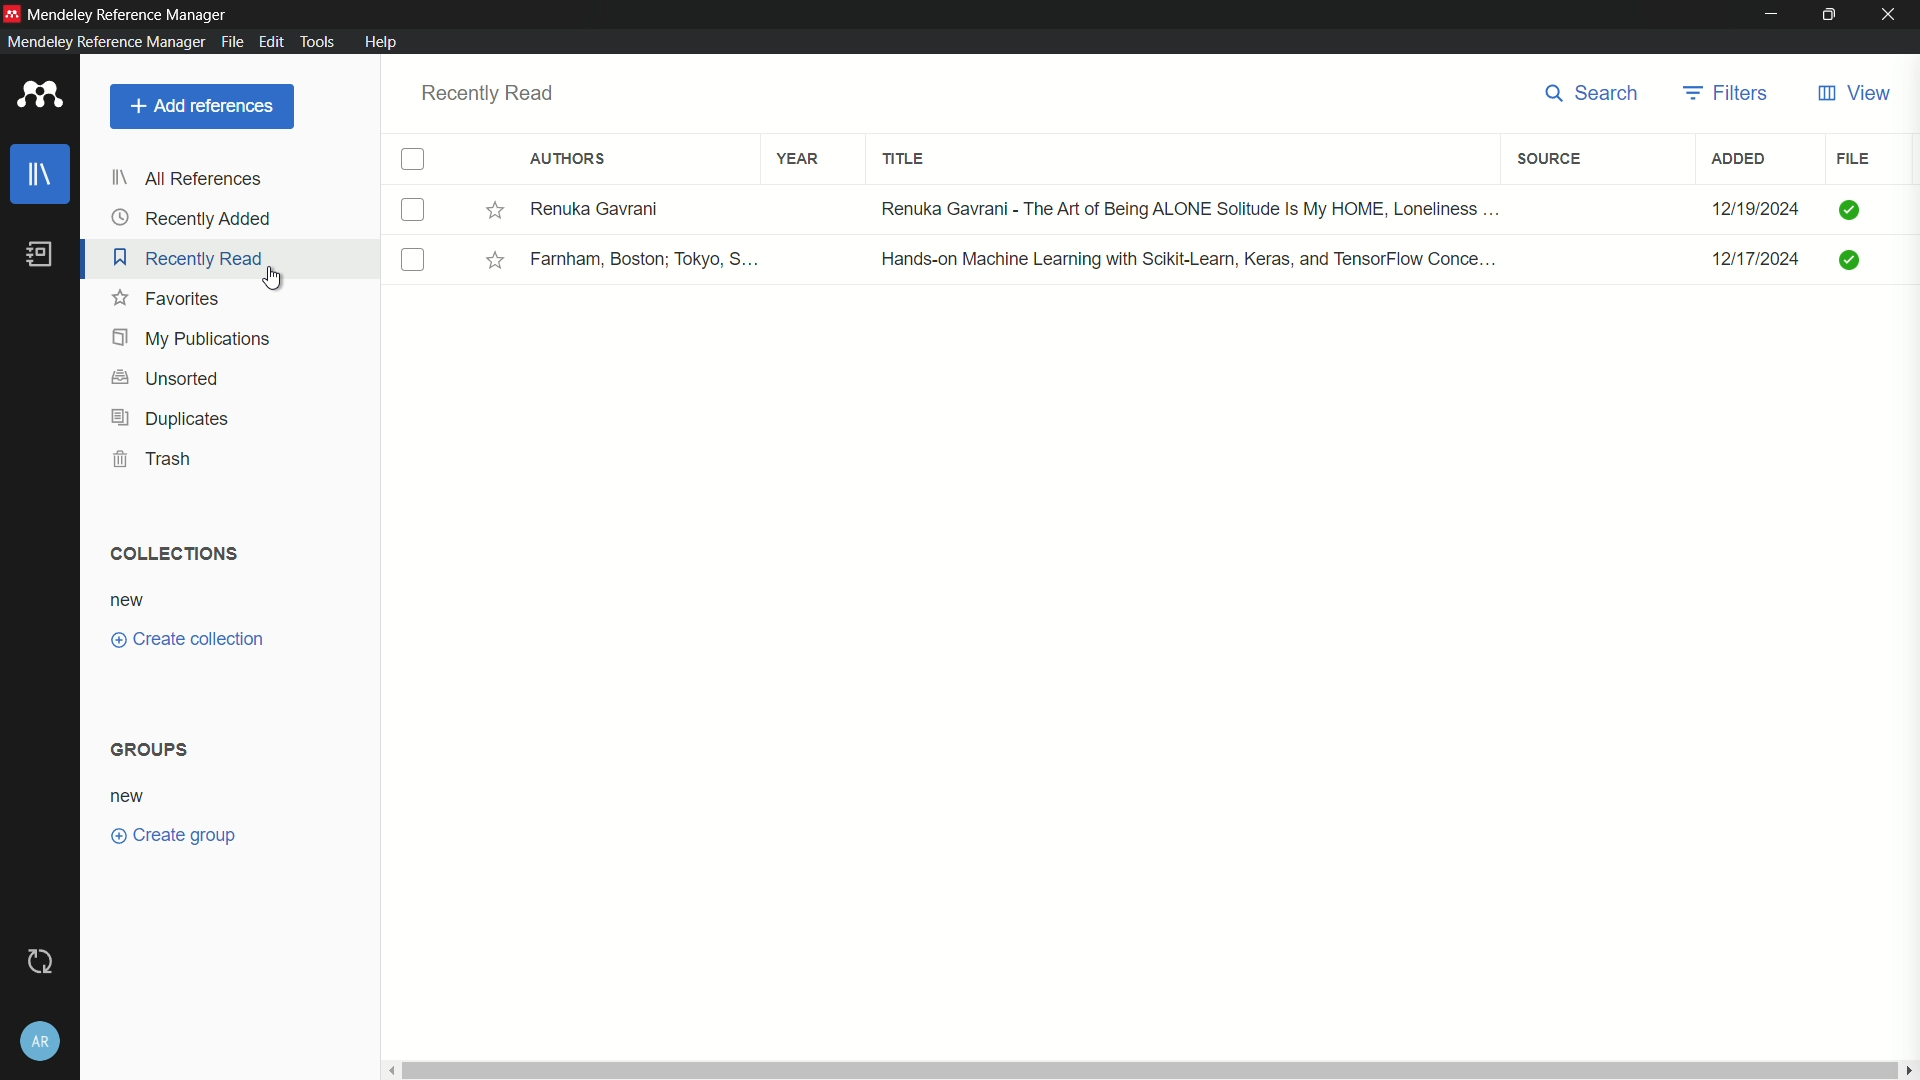 The width and height of the screenshot is (1920, 1080). I want to click on Mendeley Reference Manager, so click(131, 14).